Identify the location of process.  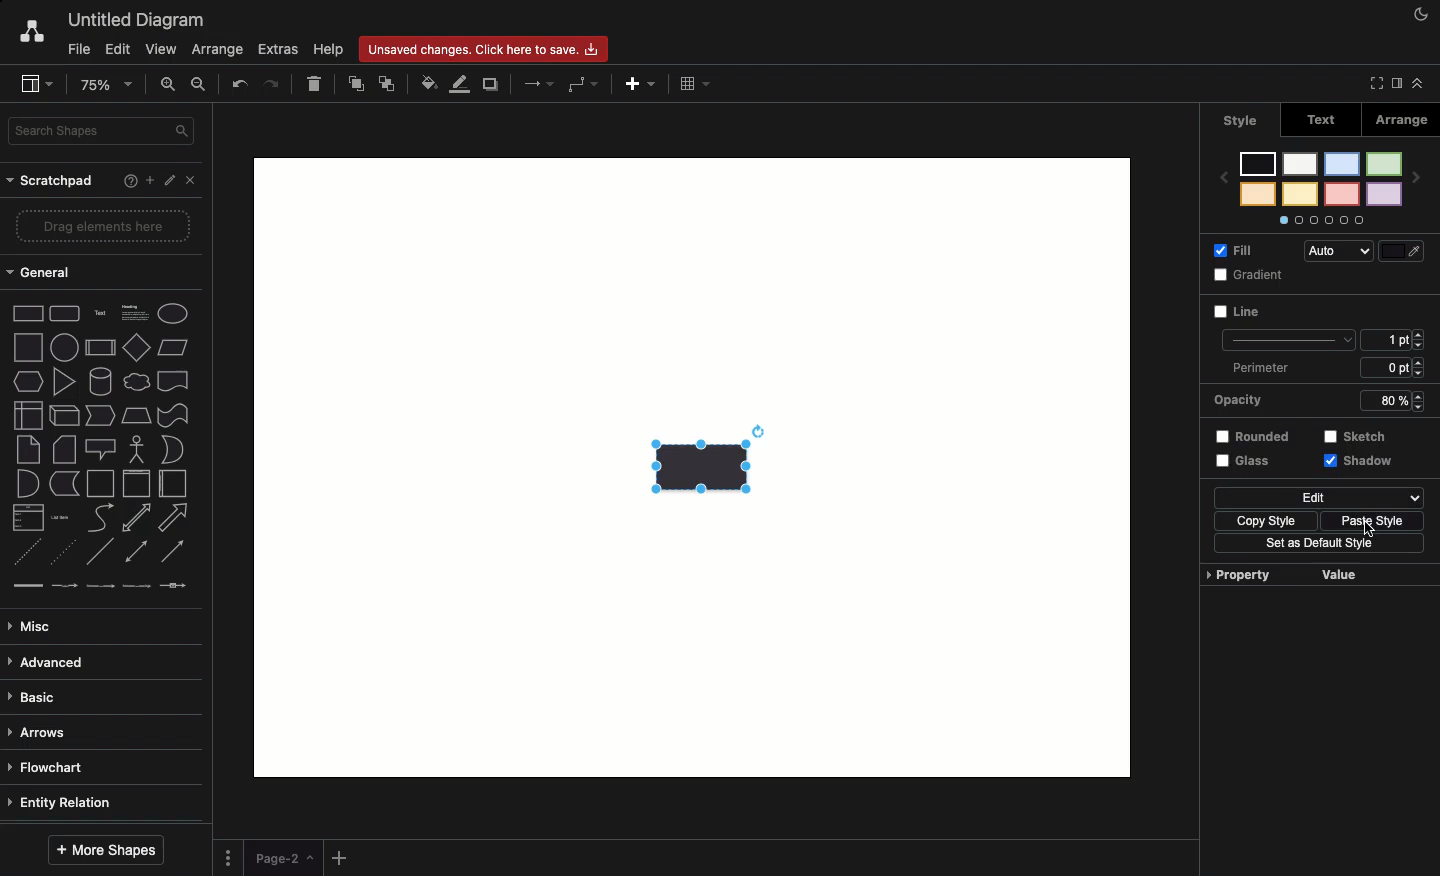
(99, 349).